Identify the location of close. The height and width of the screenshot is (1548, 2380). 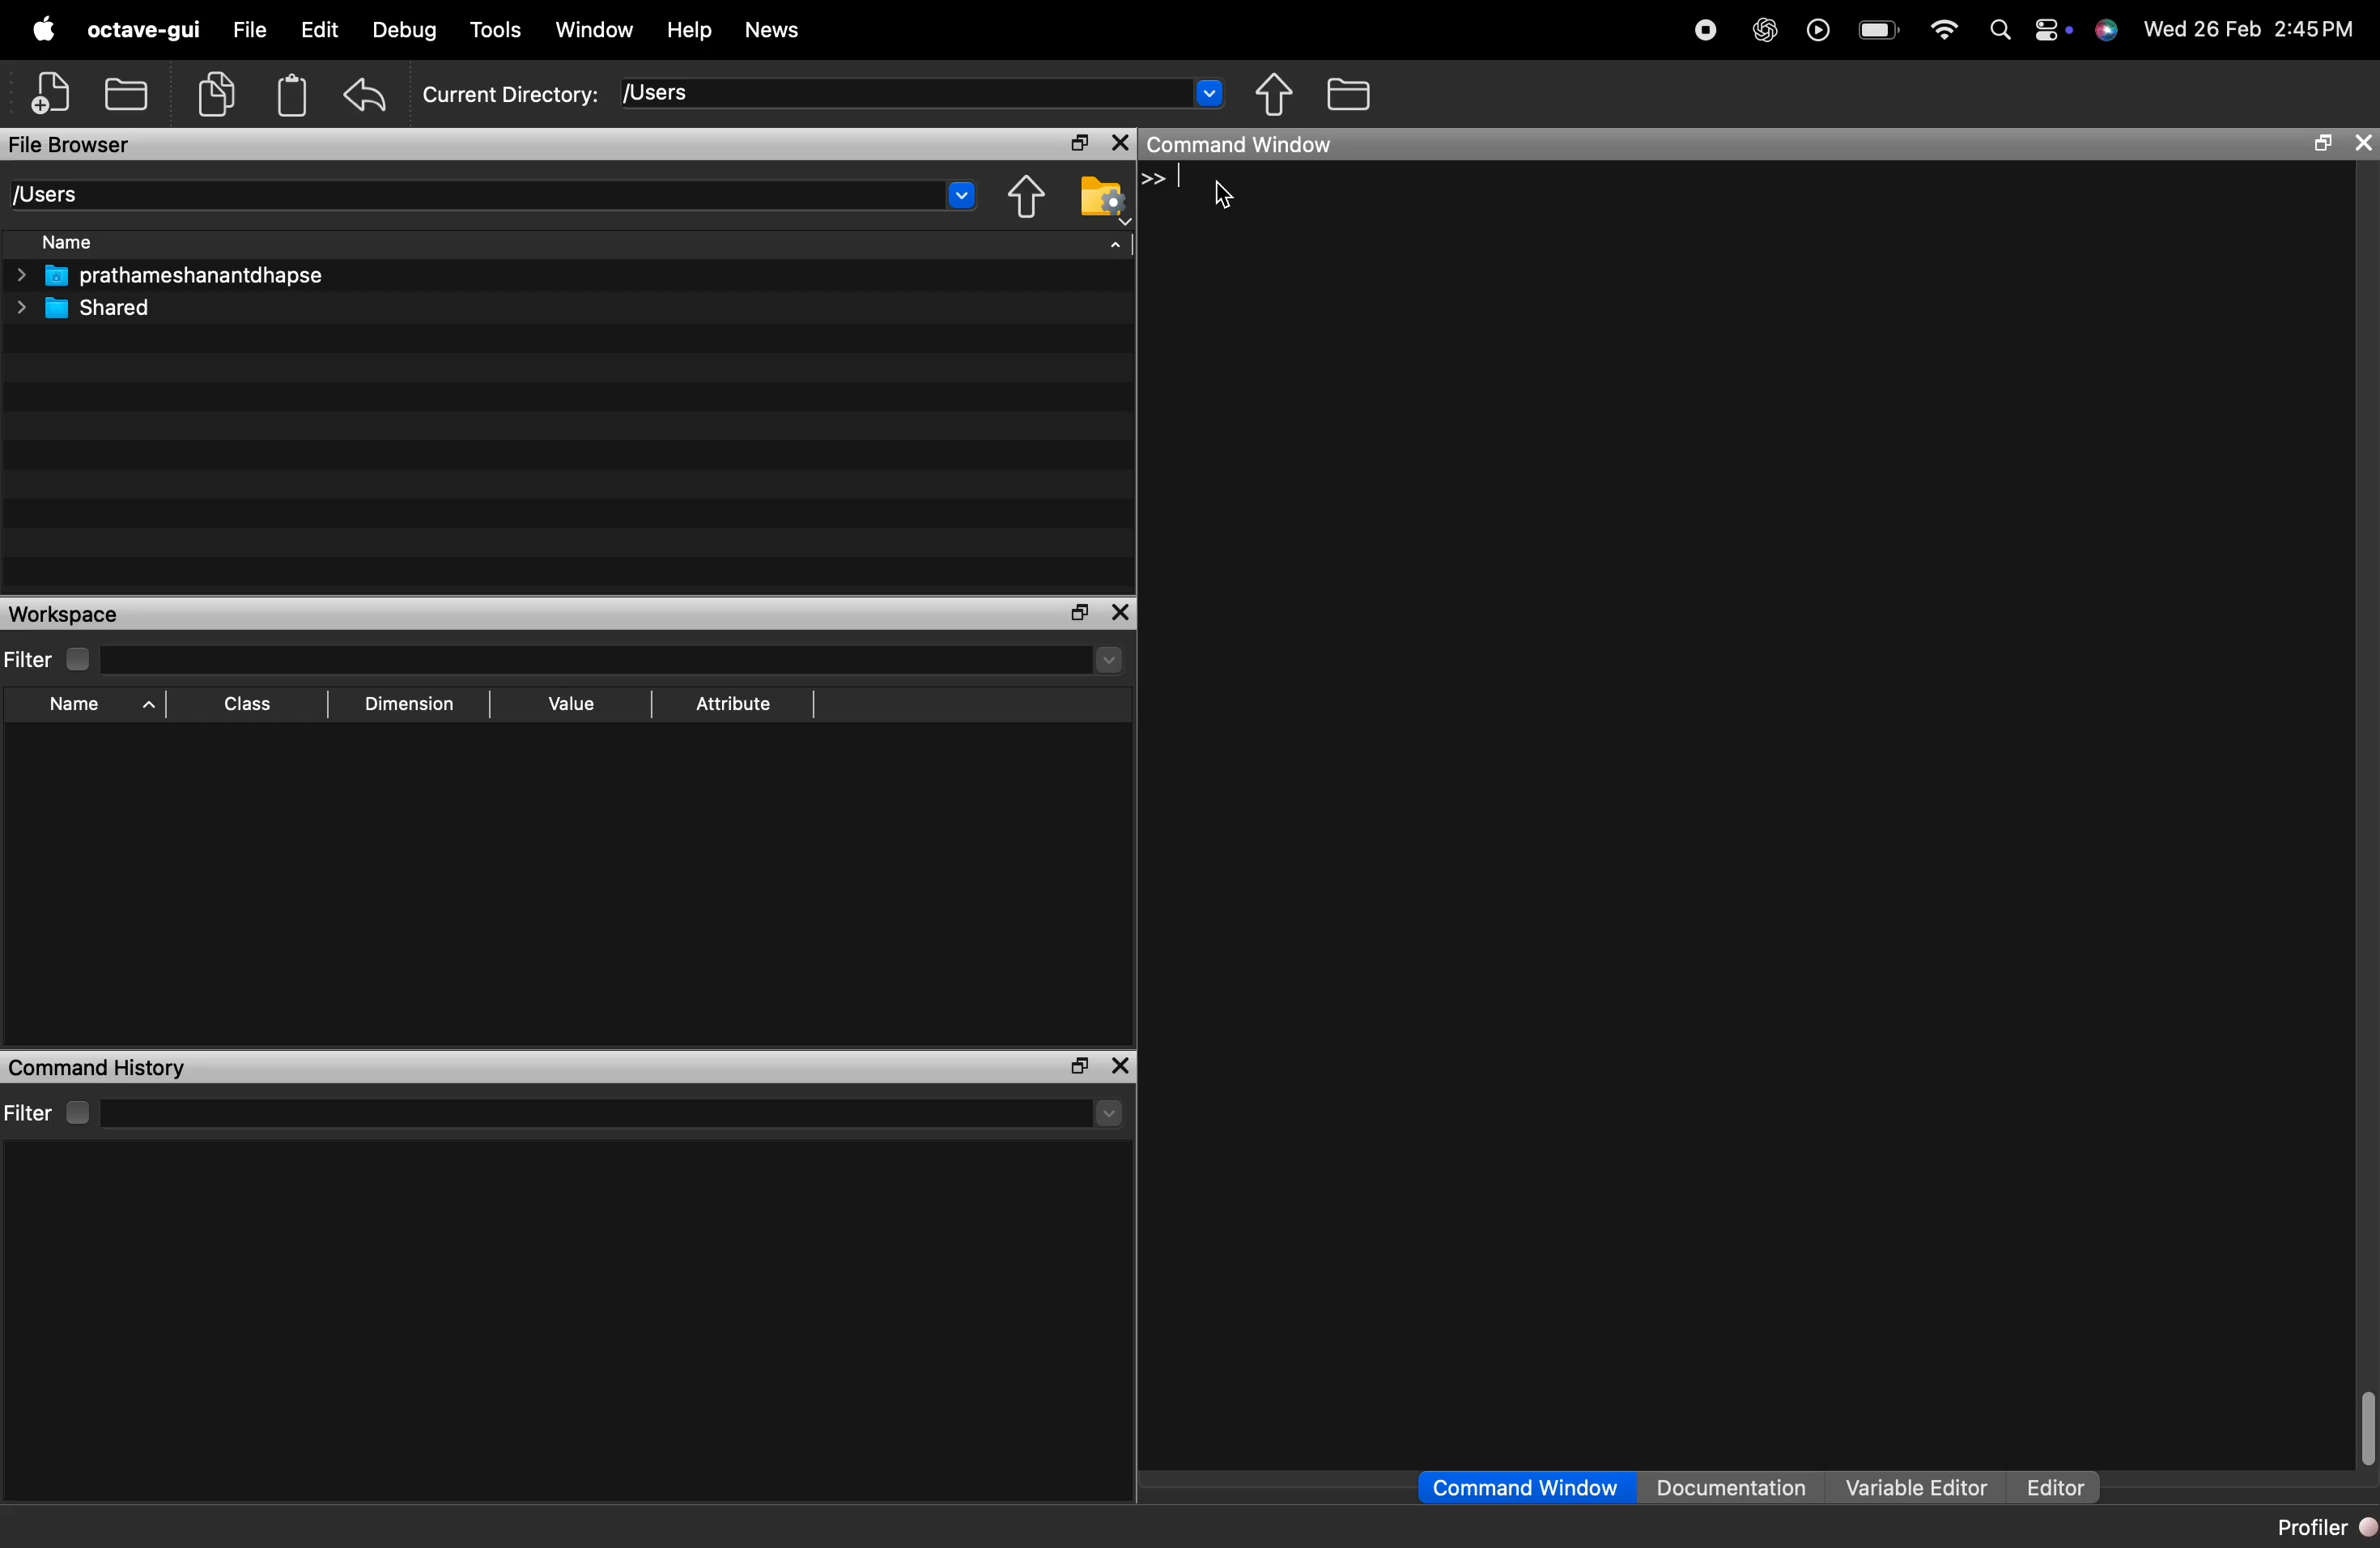
(1118, 143).